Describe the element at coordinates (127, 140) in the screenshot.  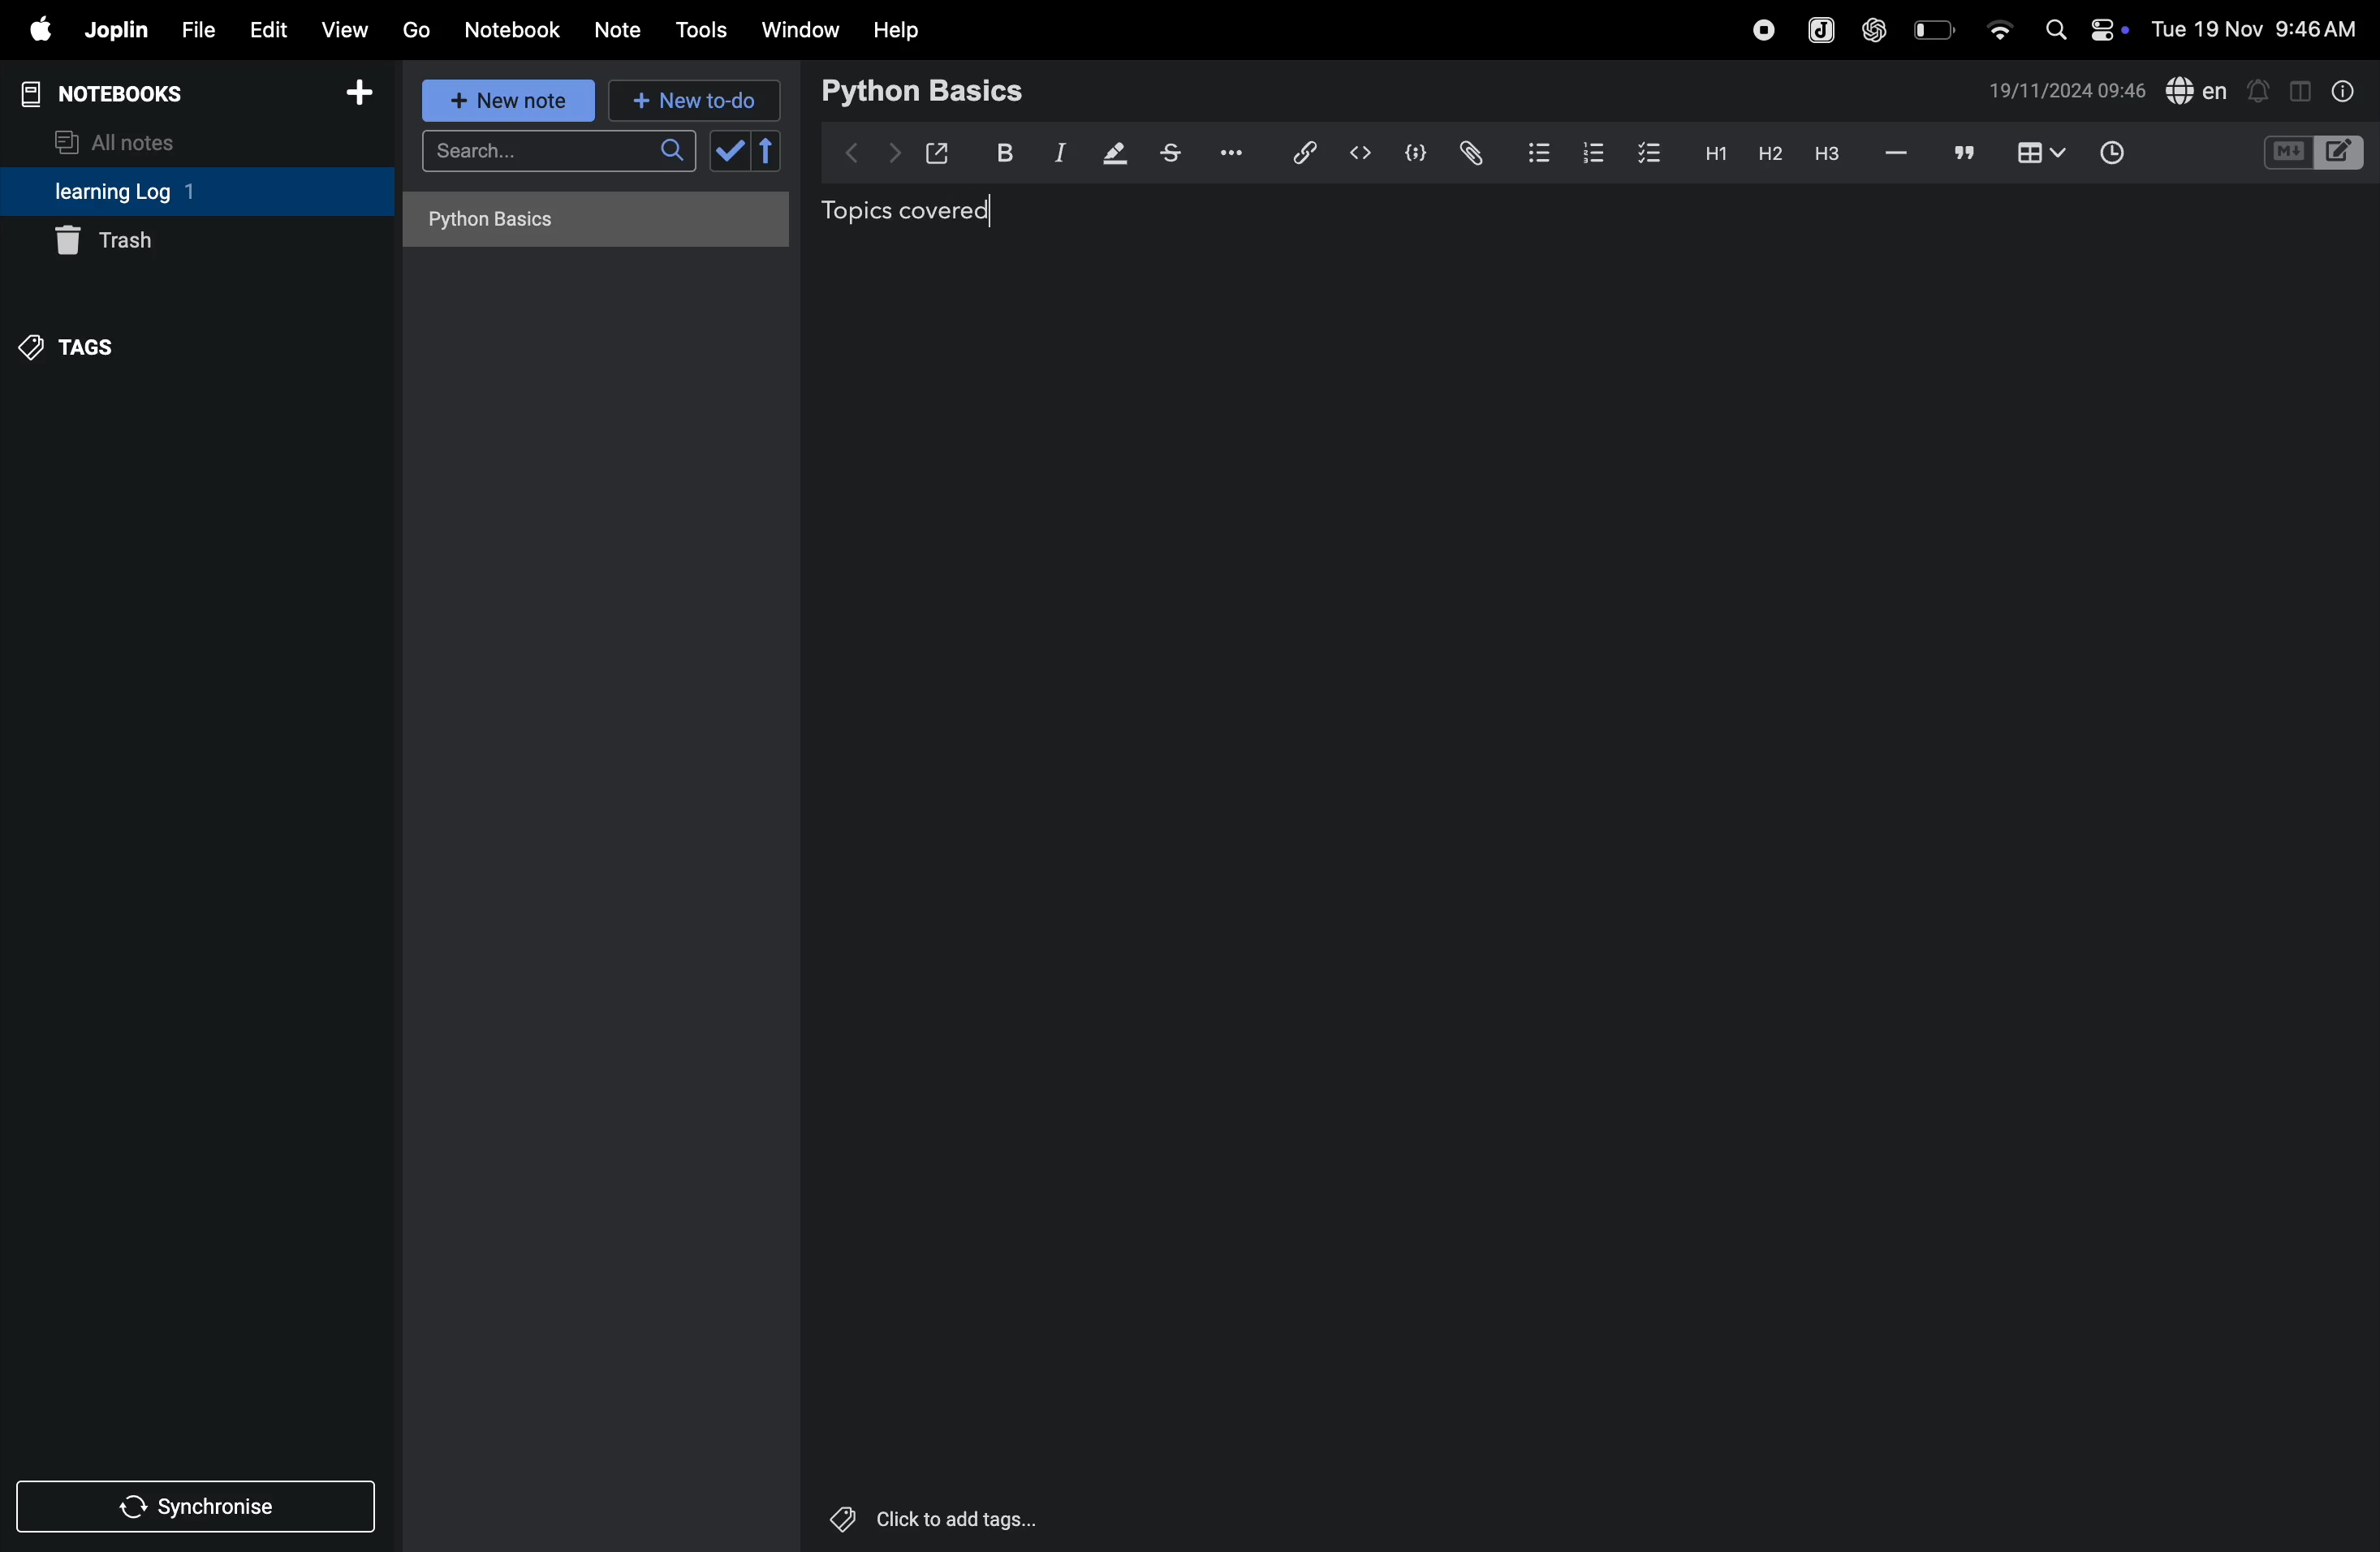
I see `all notes` at that location.